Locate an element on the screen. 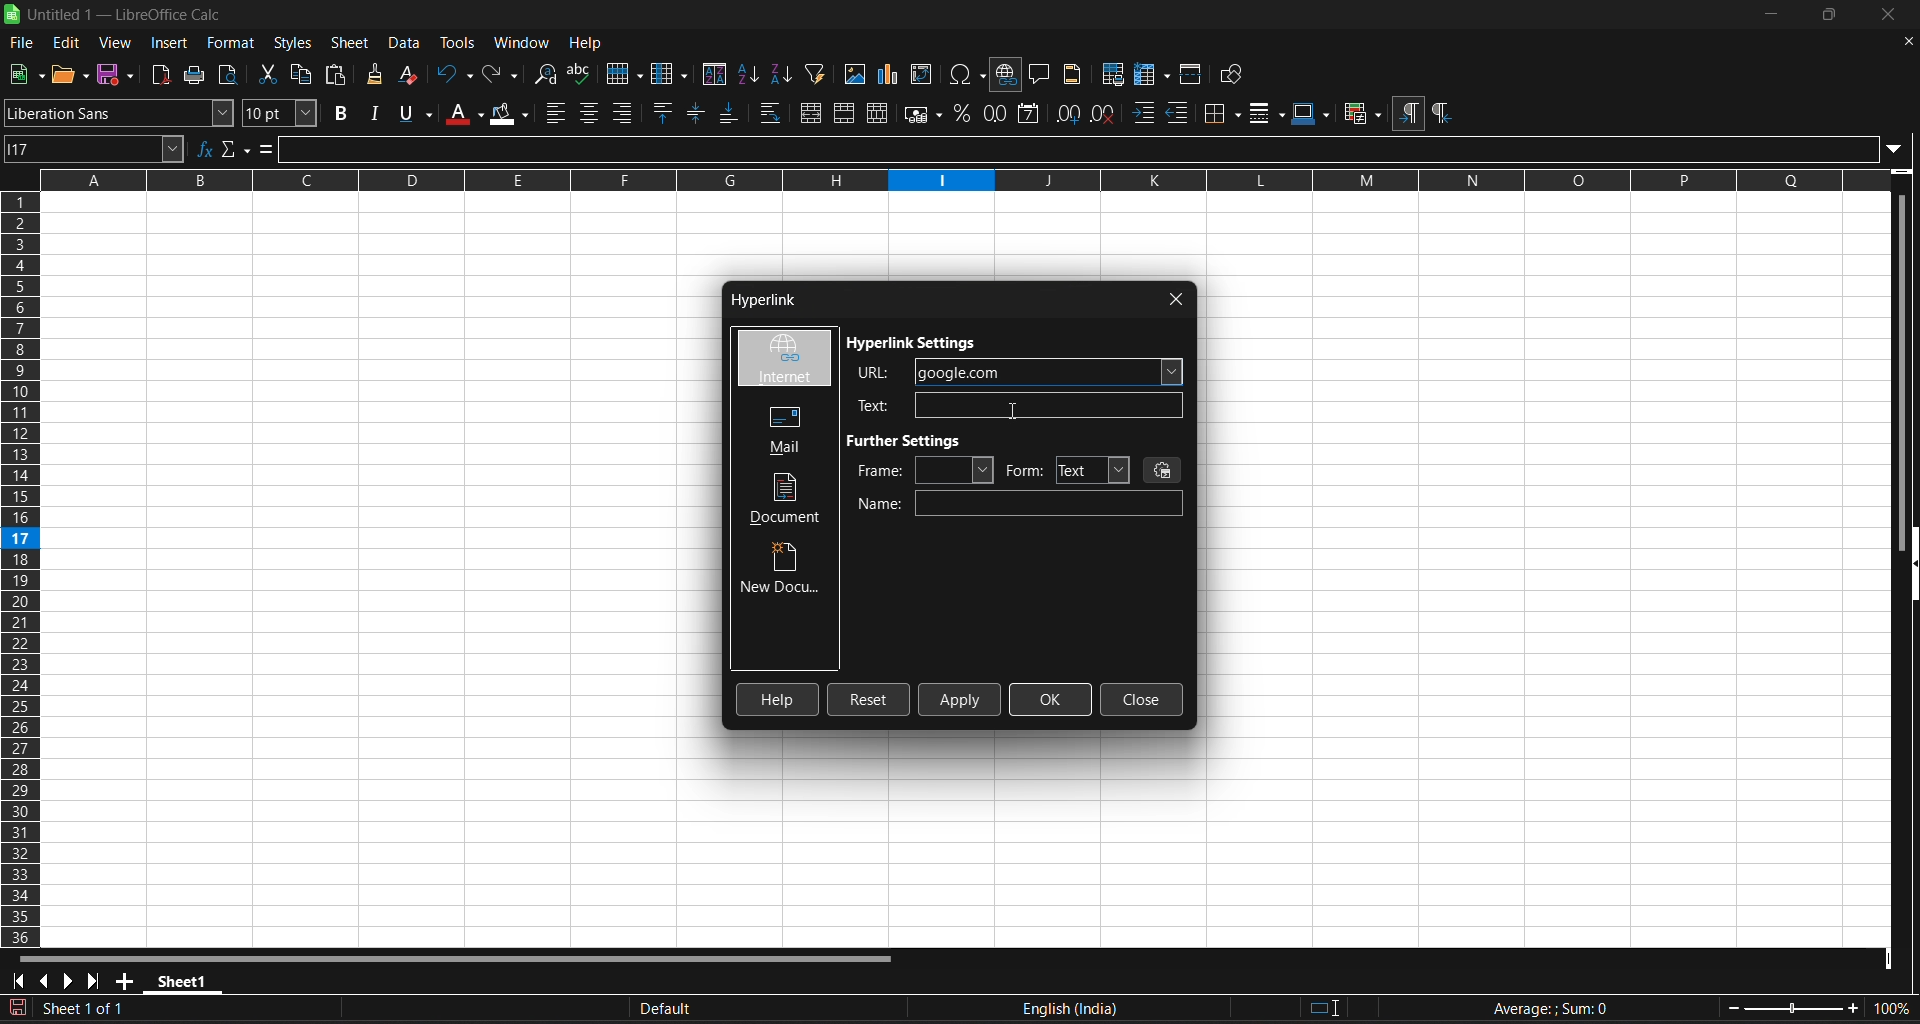  close document is located at coordinates (1907, 42).